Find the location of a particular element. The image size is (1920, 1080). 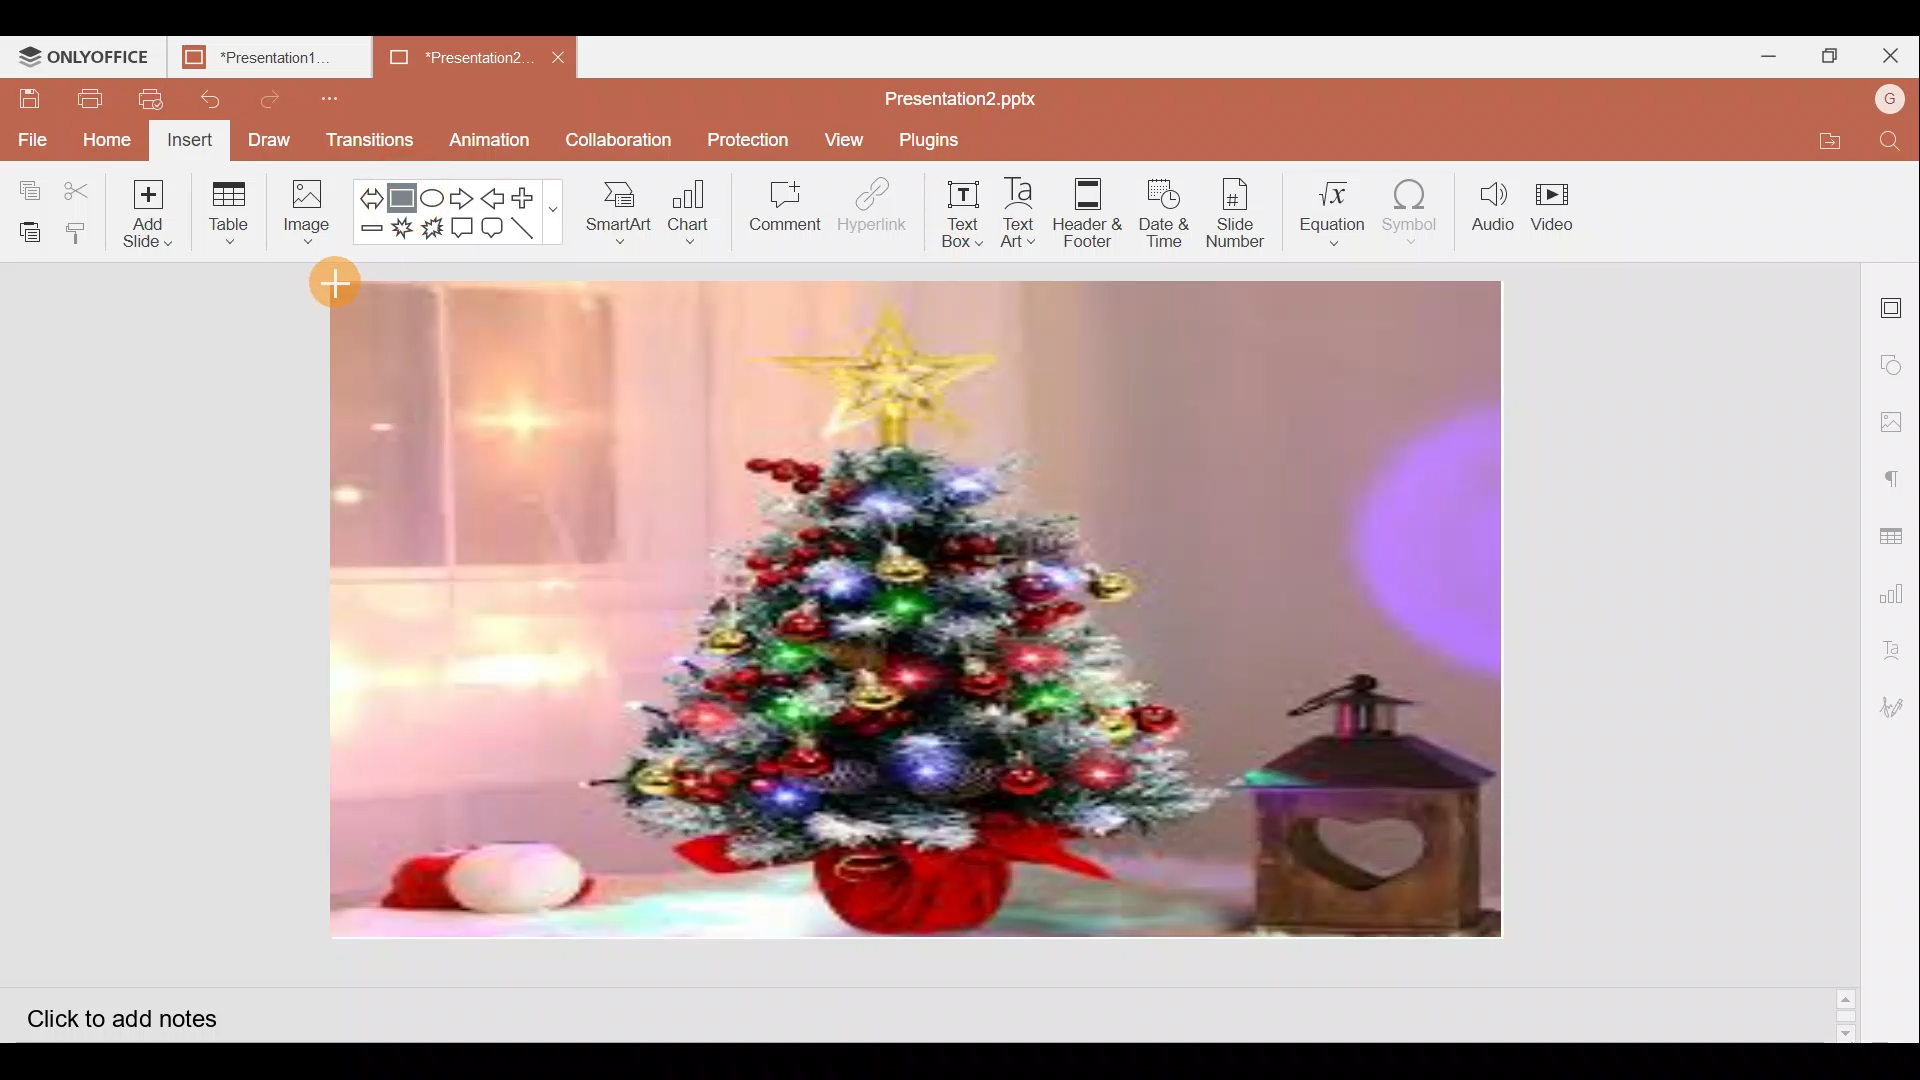

Copy is located at coordinates (28, 181).